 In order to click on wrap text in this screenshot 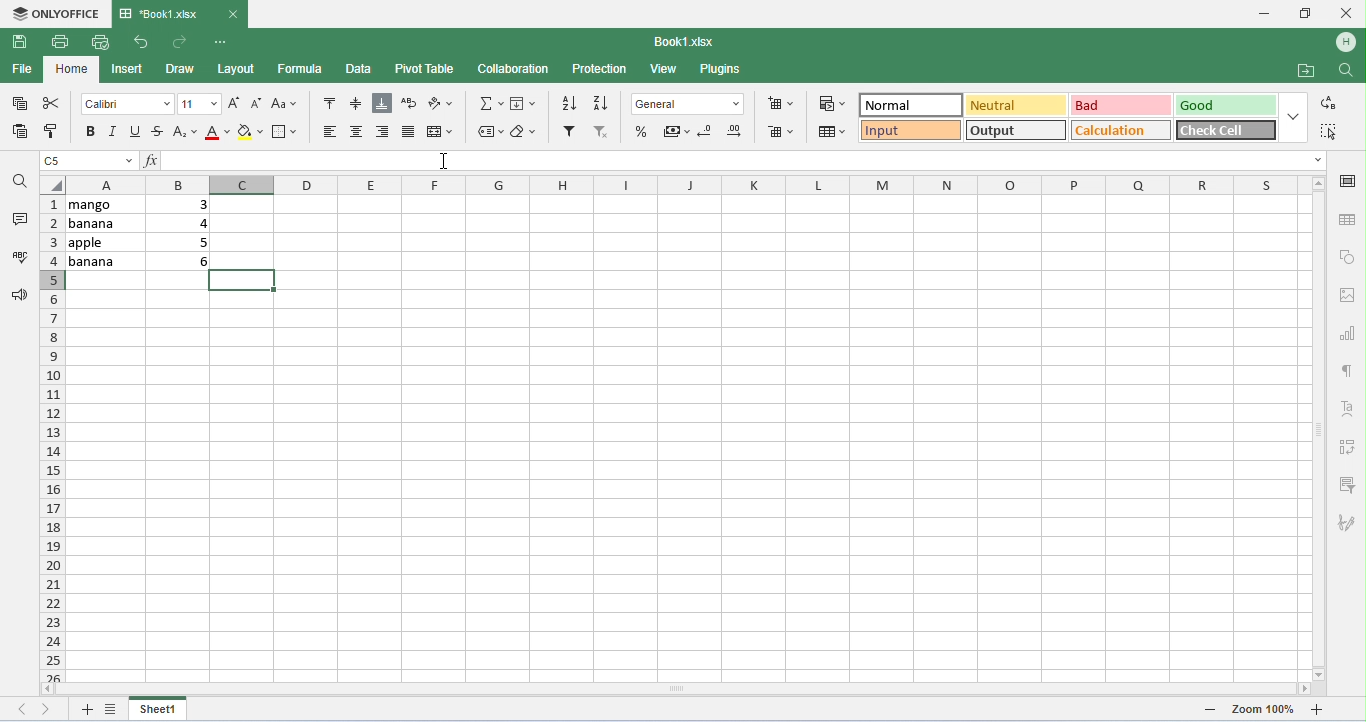, I will do `click(409, 103)`.